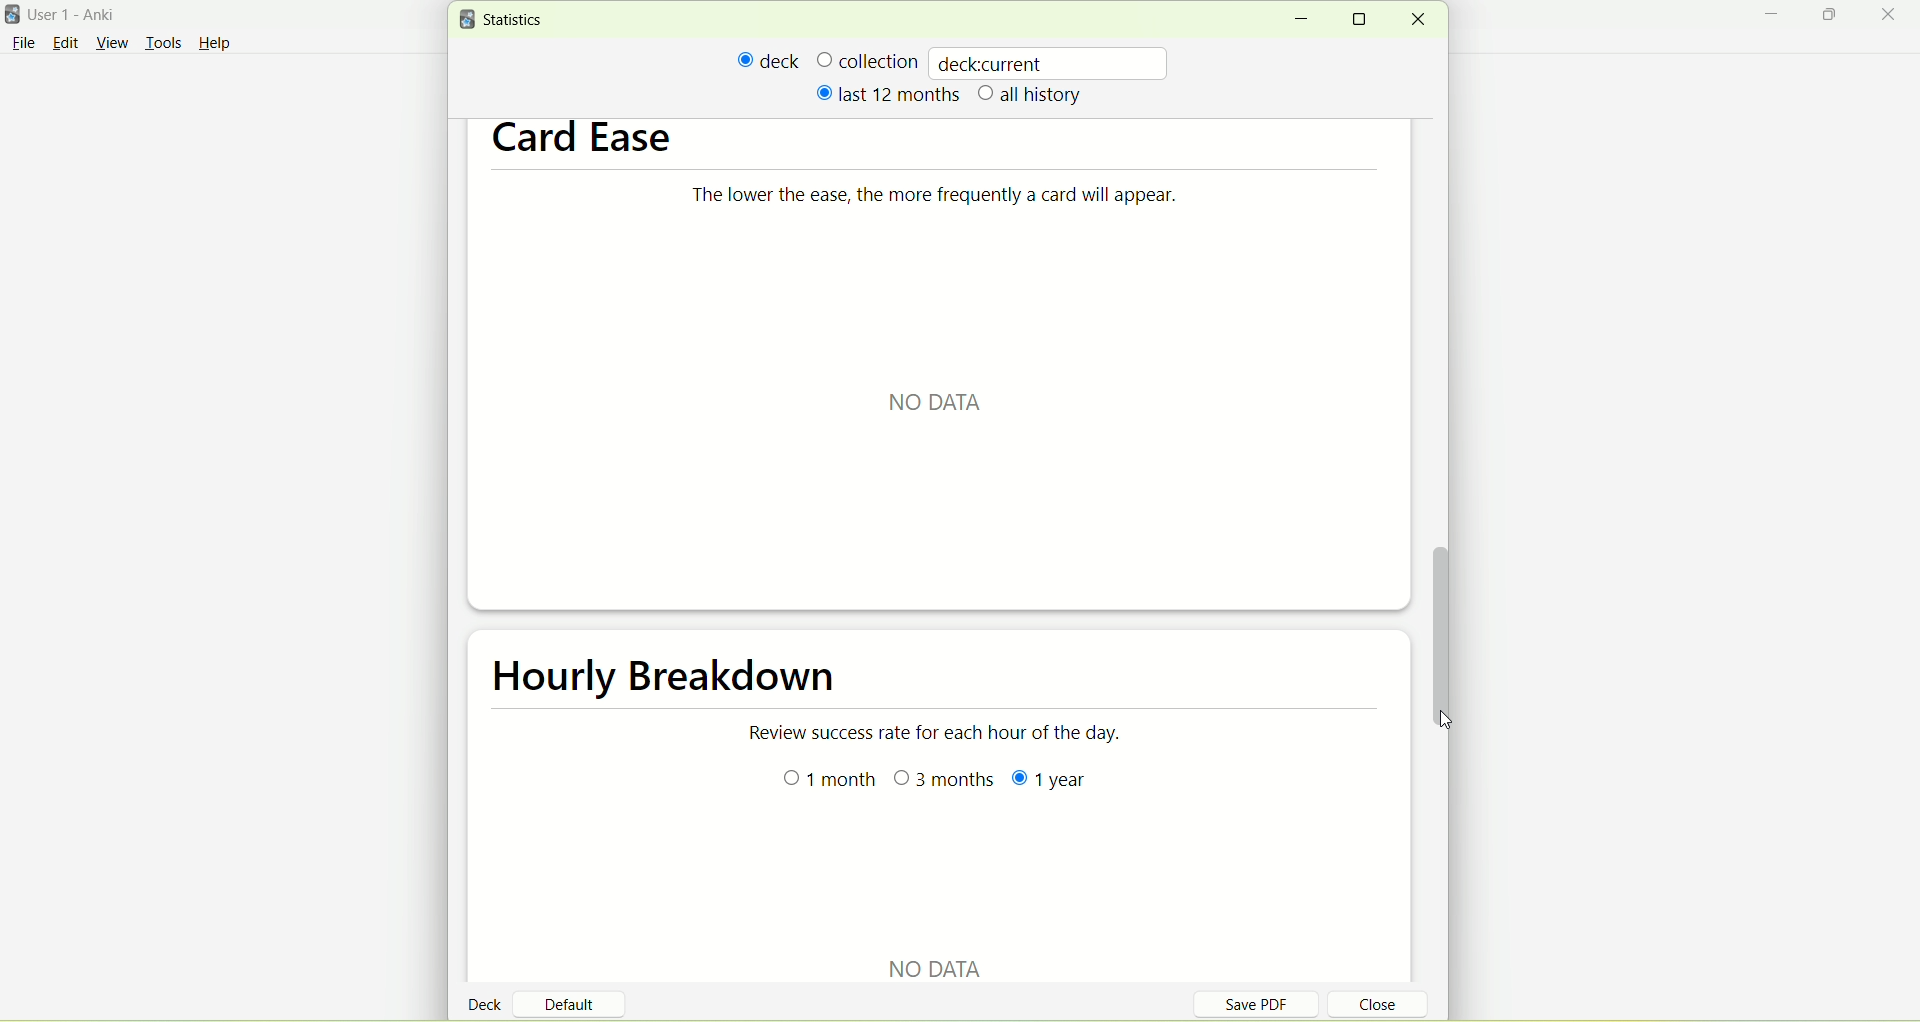  Describe the element at coordinates (1777, 17) in the screenshot. I see `minimize` at that location.